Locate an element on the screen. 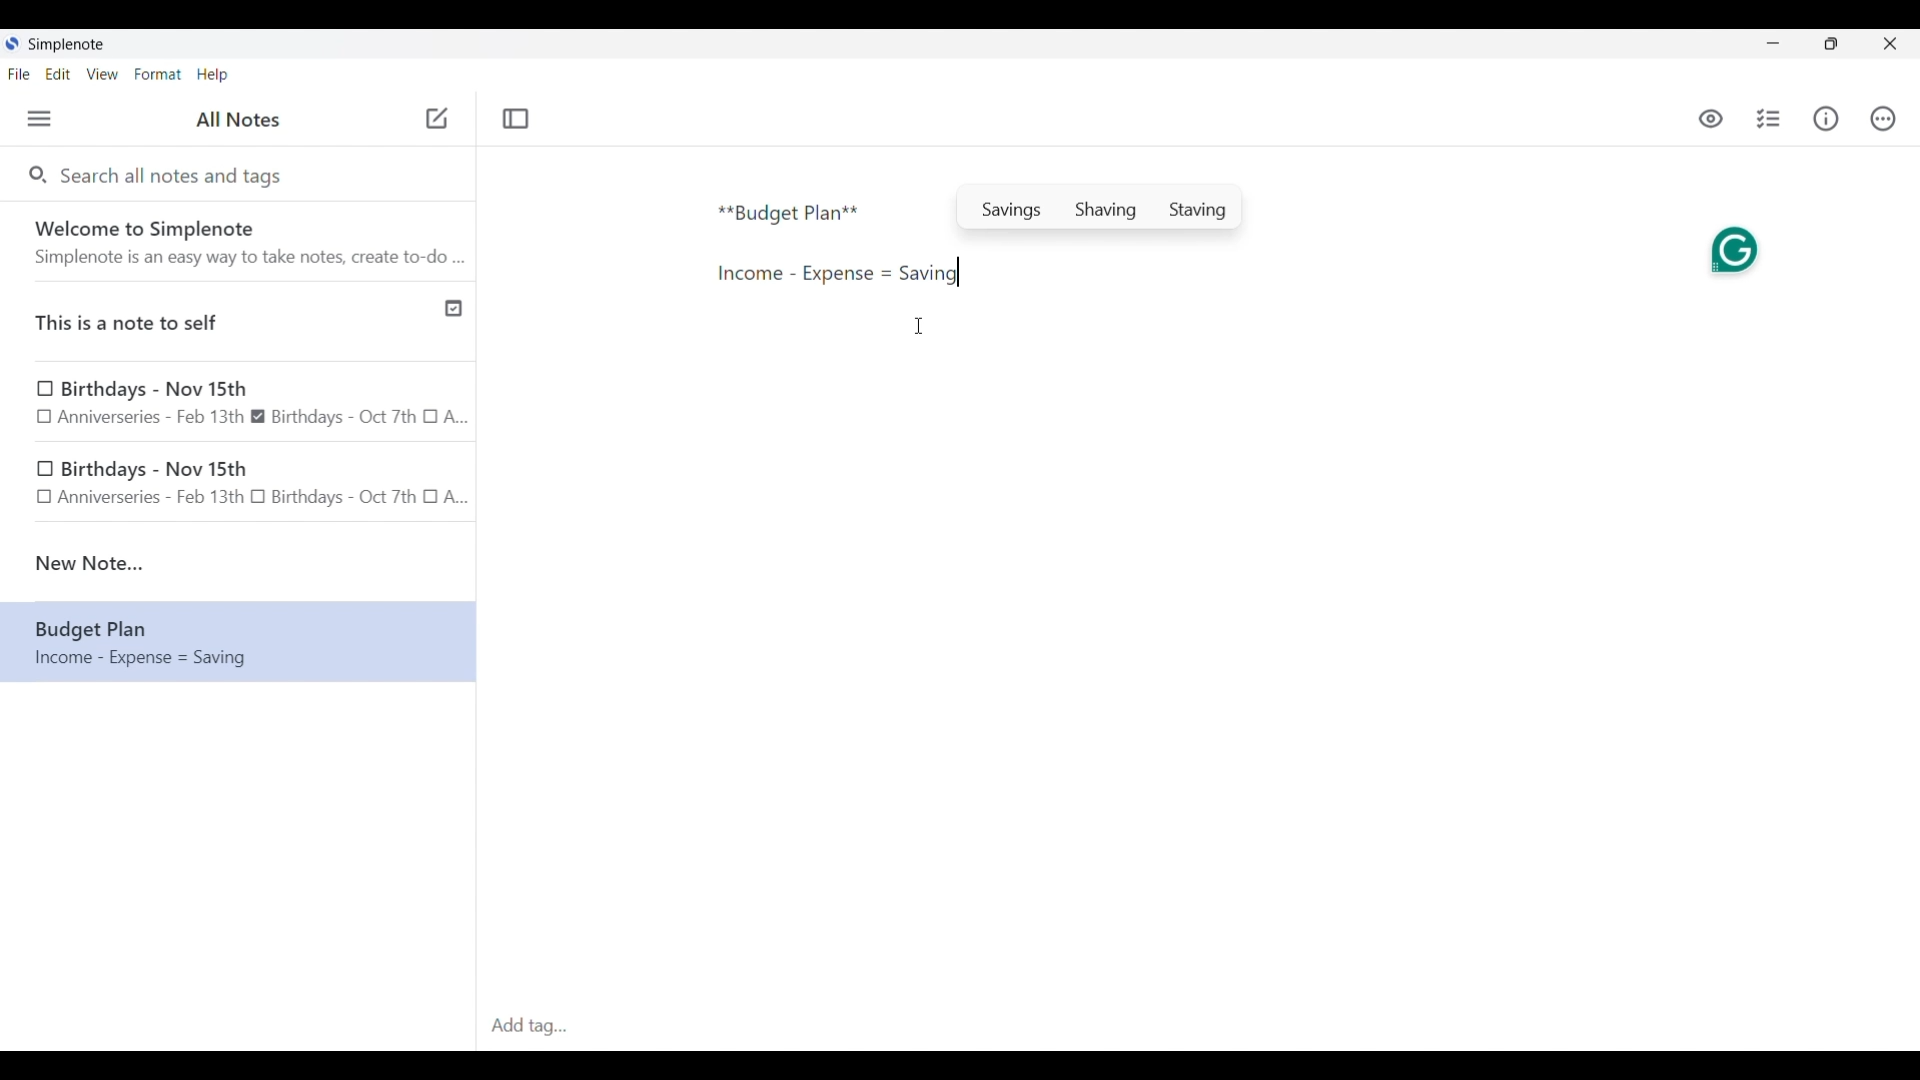  Click to type in tags is located at coordinates (1198, 1027).